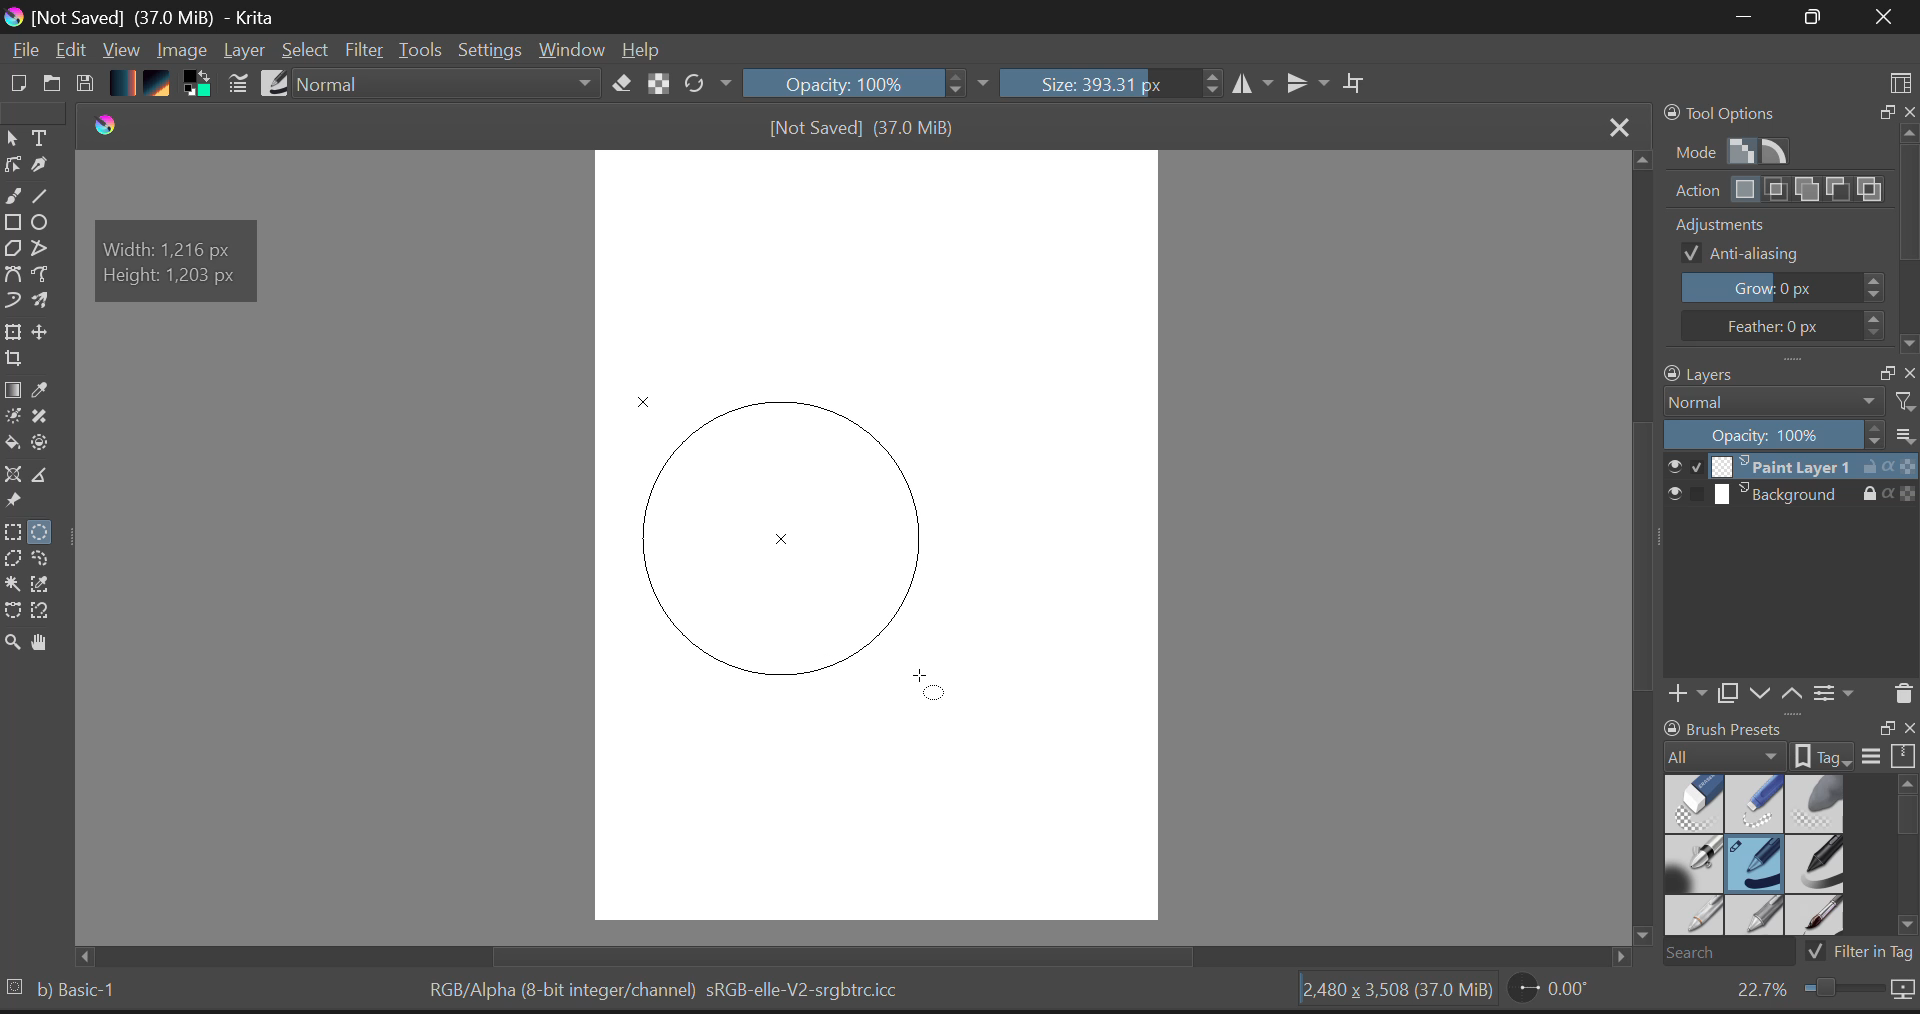  Describe the element at coordinates (1639, 558) in the screenshot. I see `Scroll Bar` at that location.